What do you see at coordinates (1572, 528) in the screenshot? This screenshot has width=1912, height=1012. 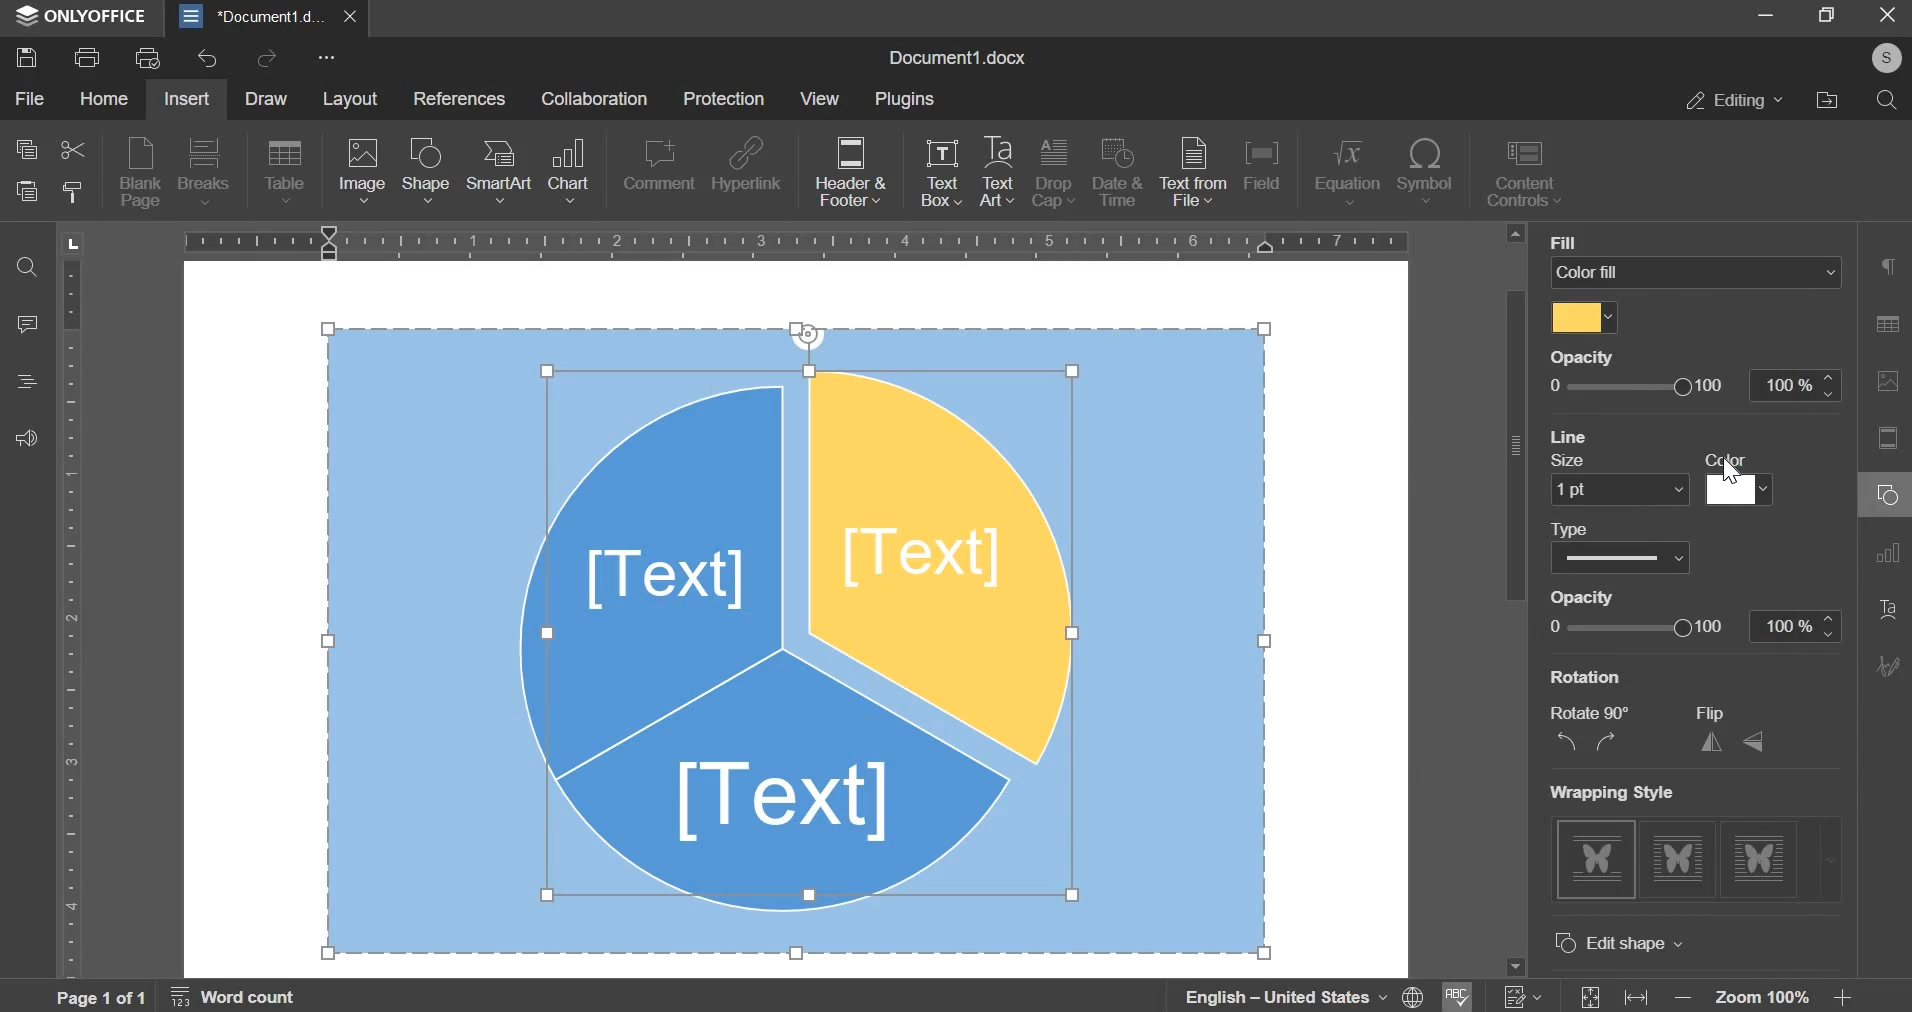 I see `` at bounding box center [1572, 528].